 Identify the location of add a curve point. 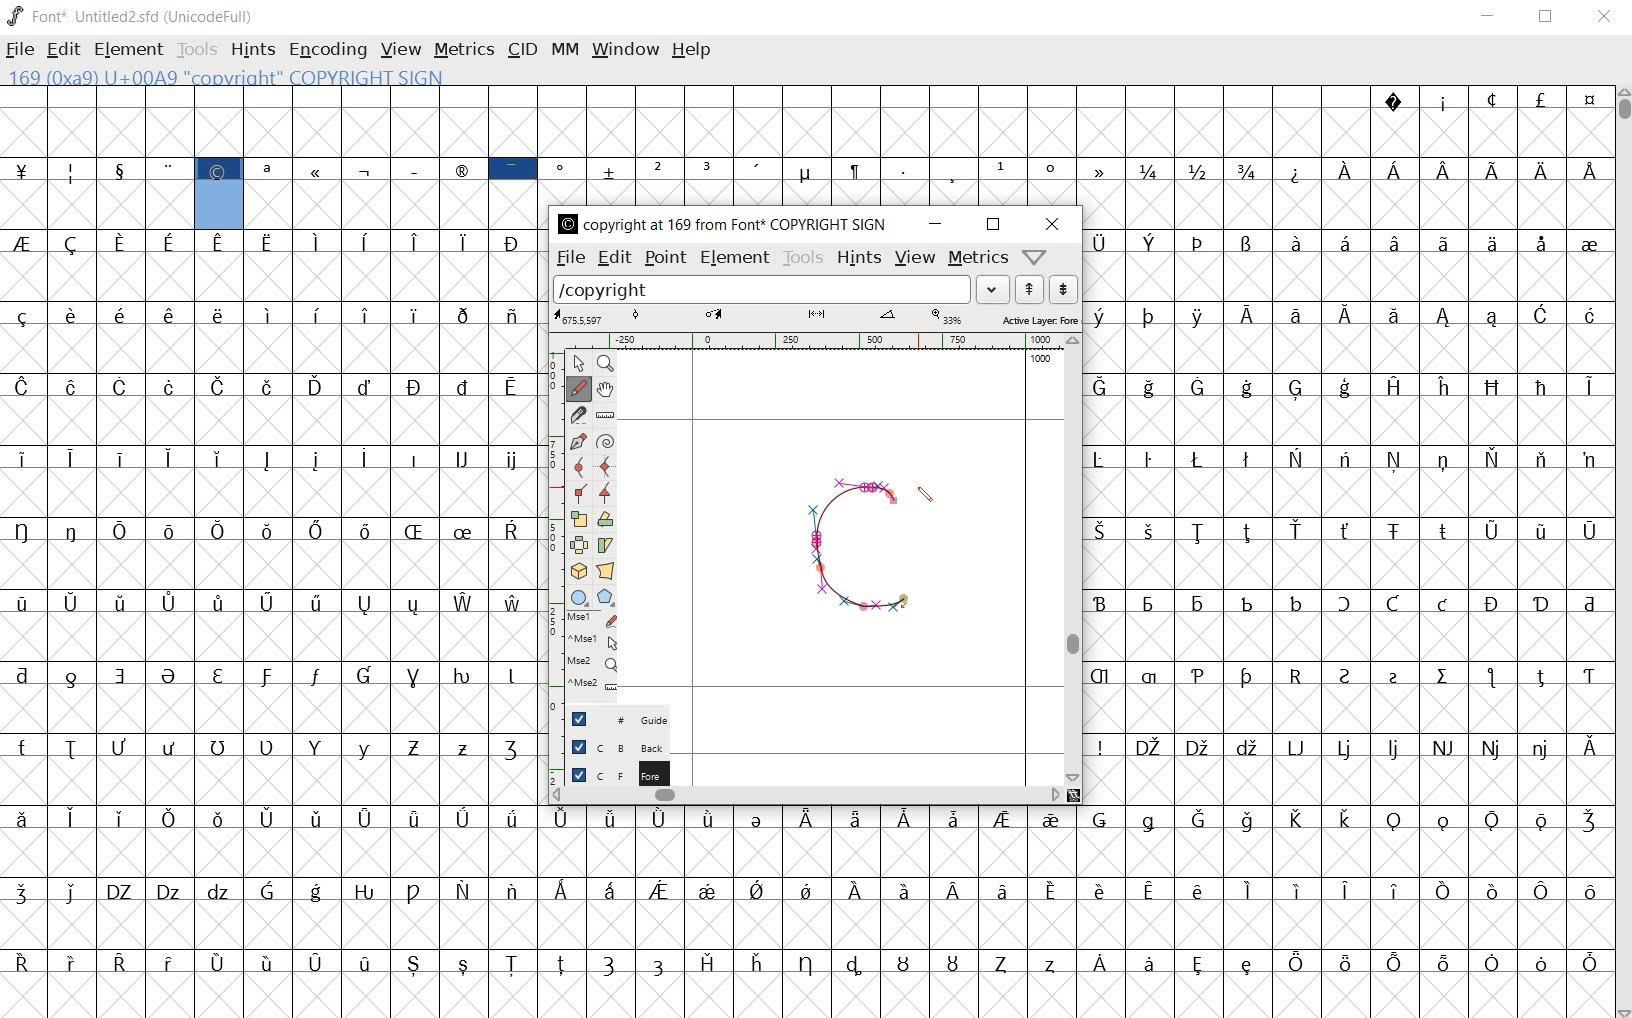
(580, 466).